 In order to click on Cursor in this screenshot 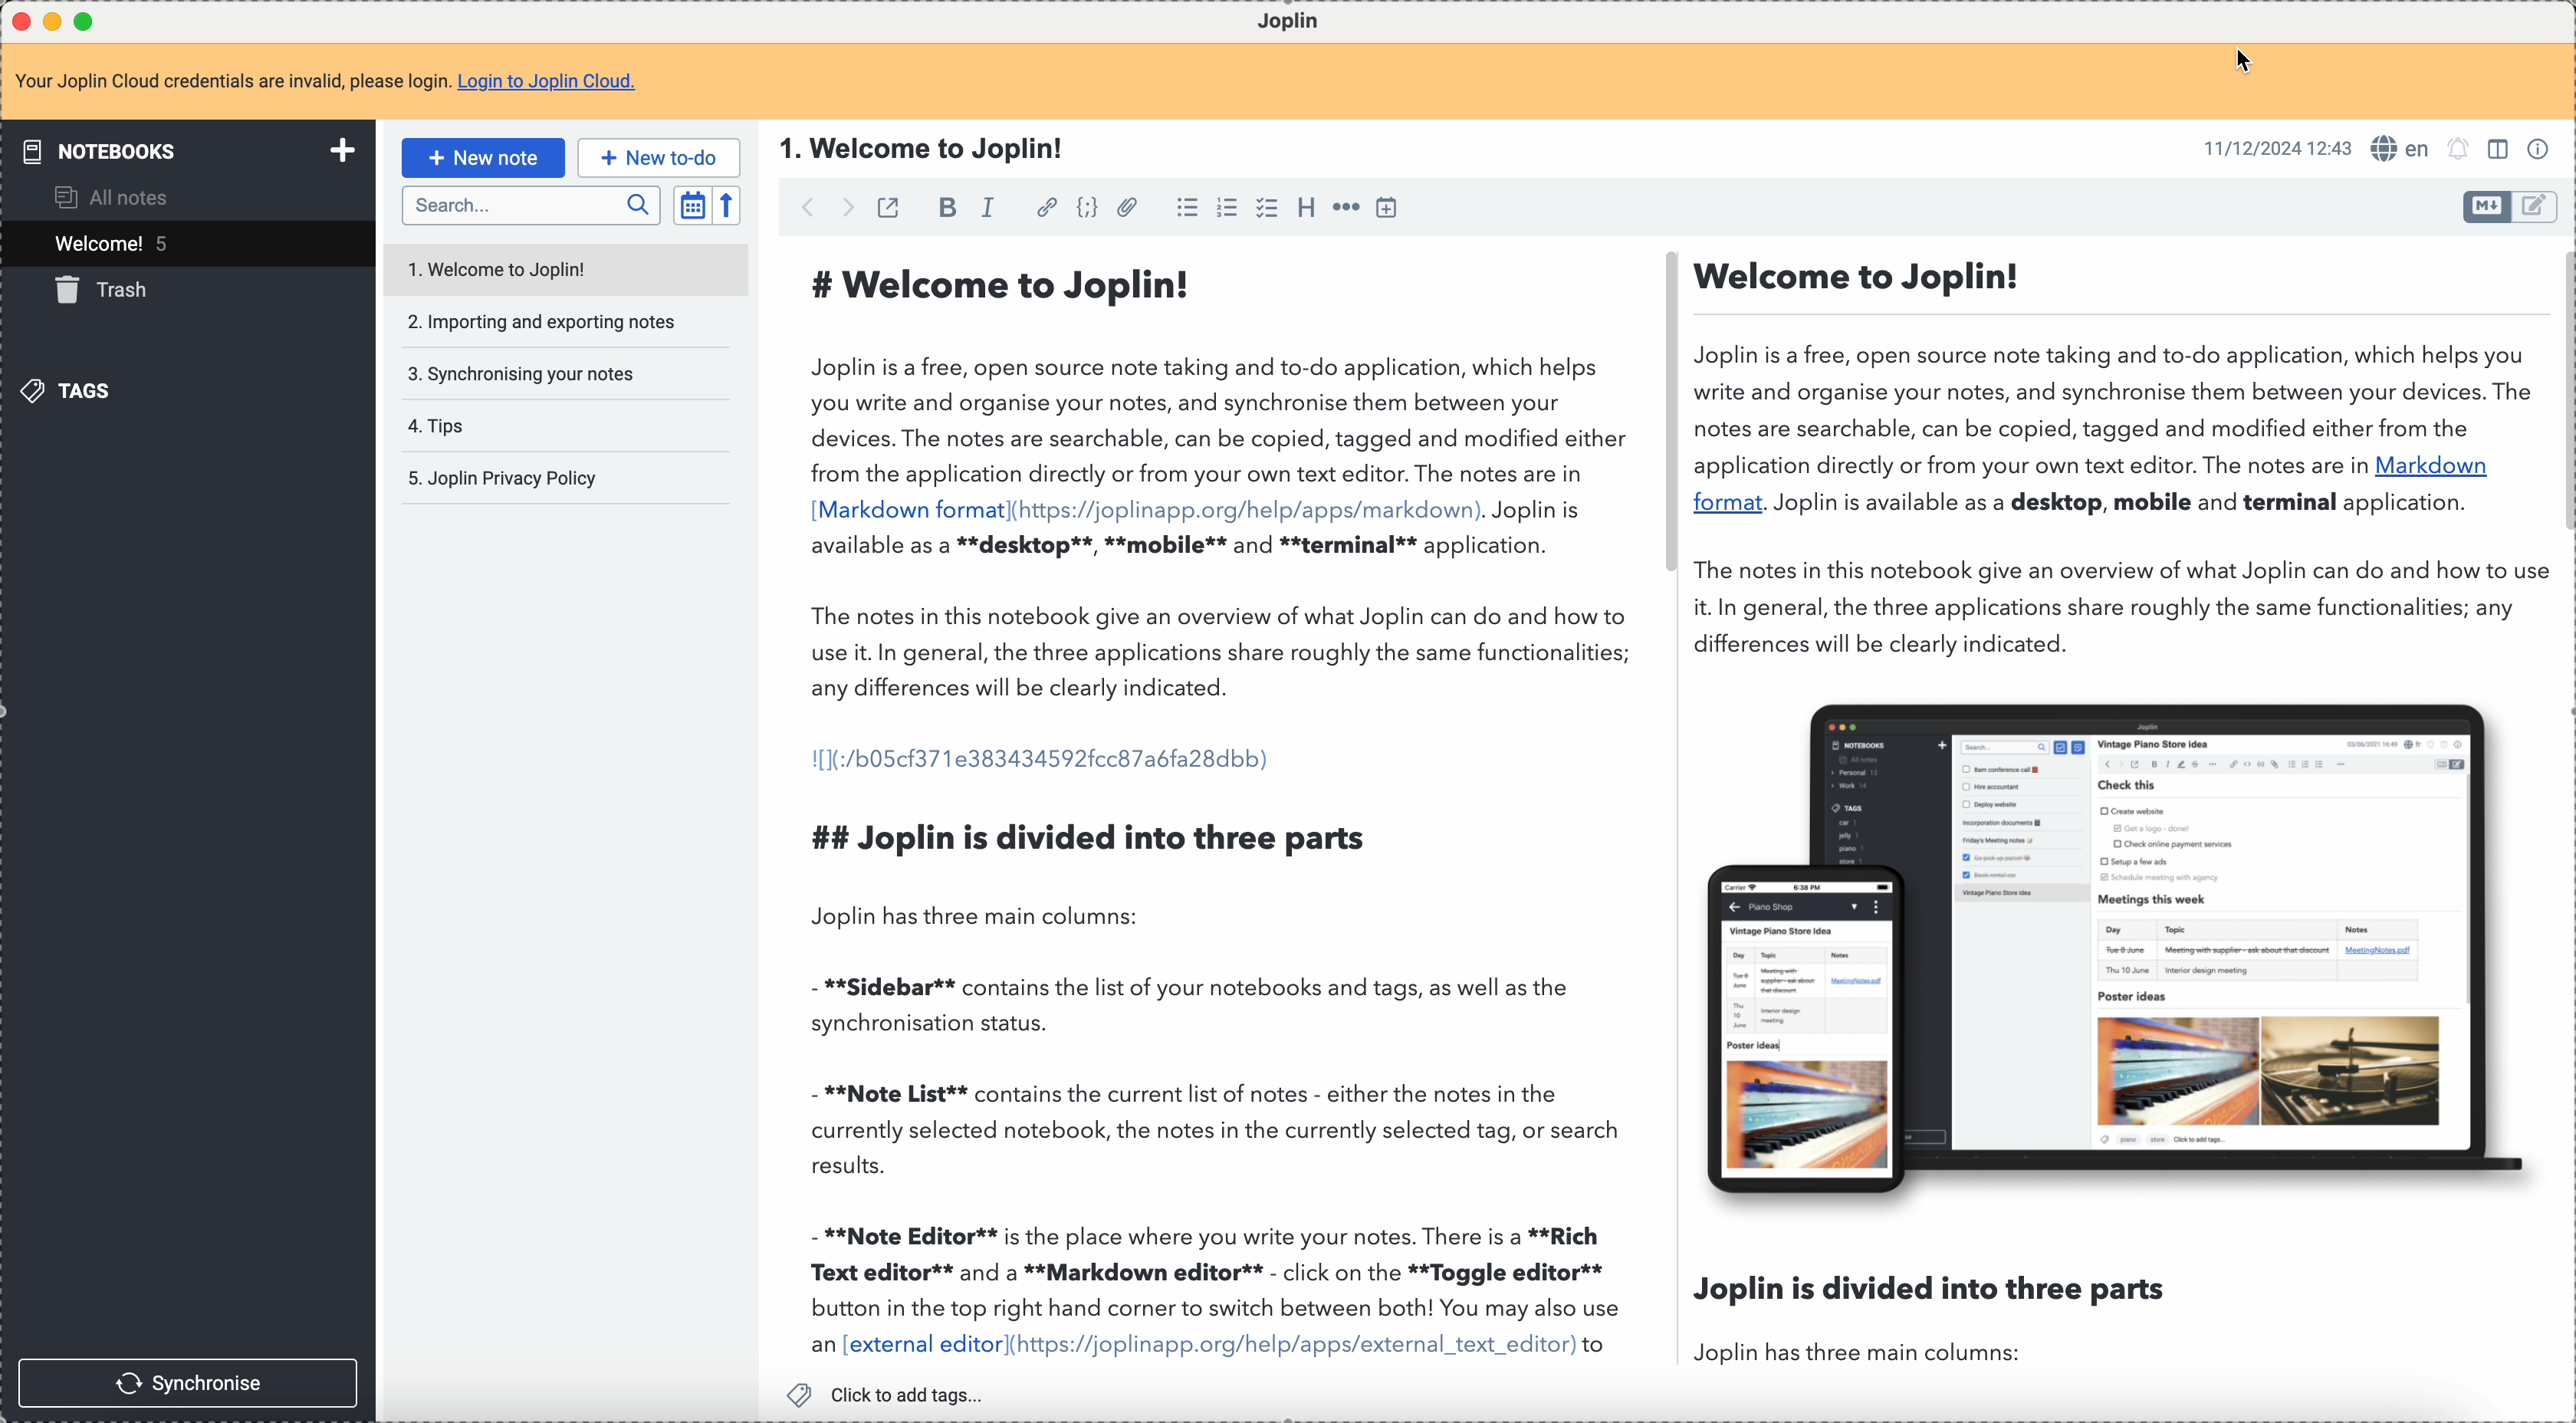, I will do `click(2244, 60)`.